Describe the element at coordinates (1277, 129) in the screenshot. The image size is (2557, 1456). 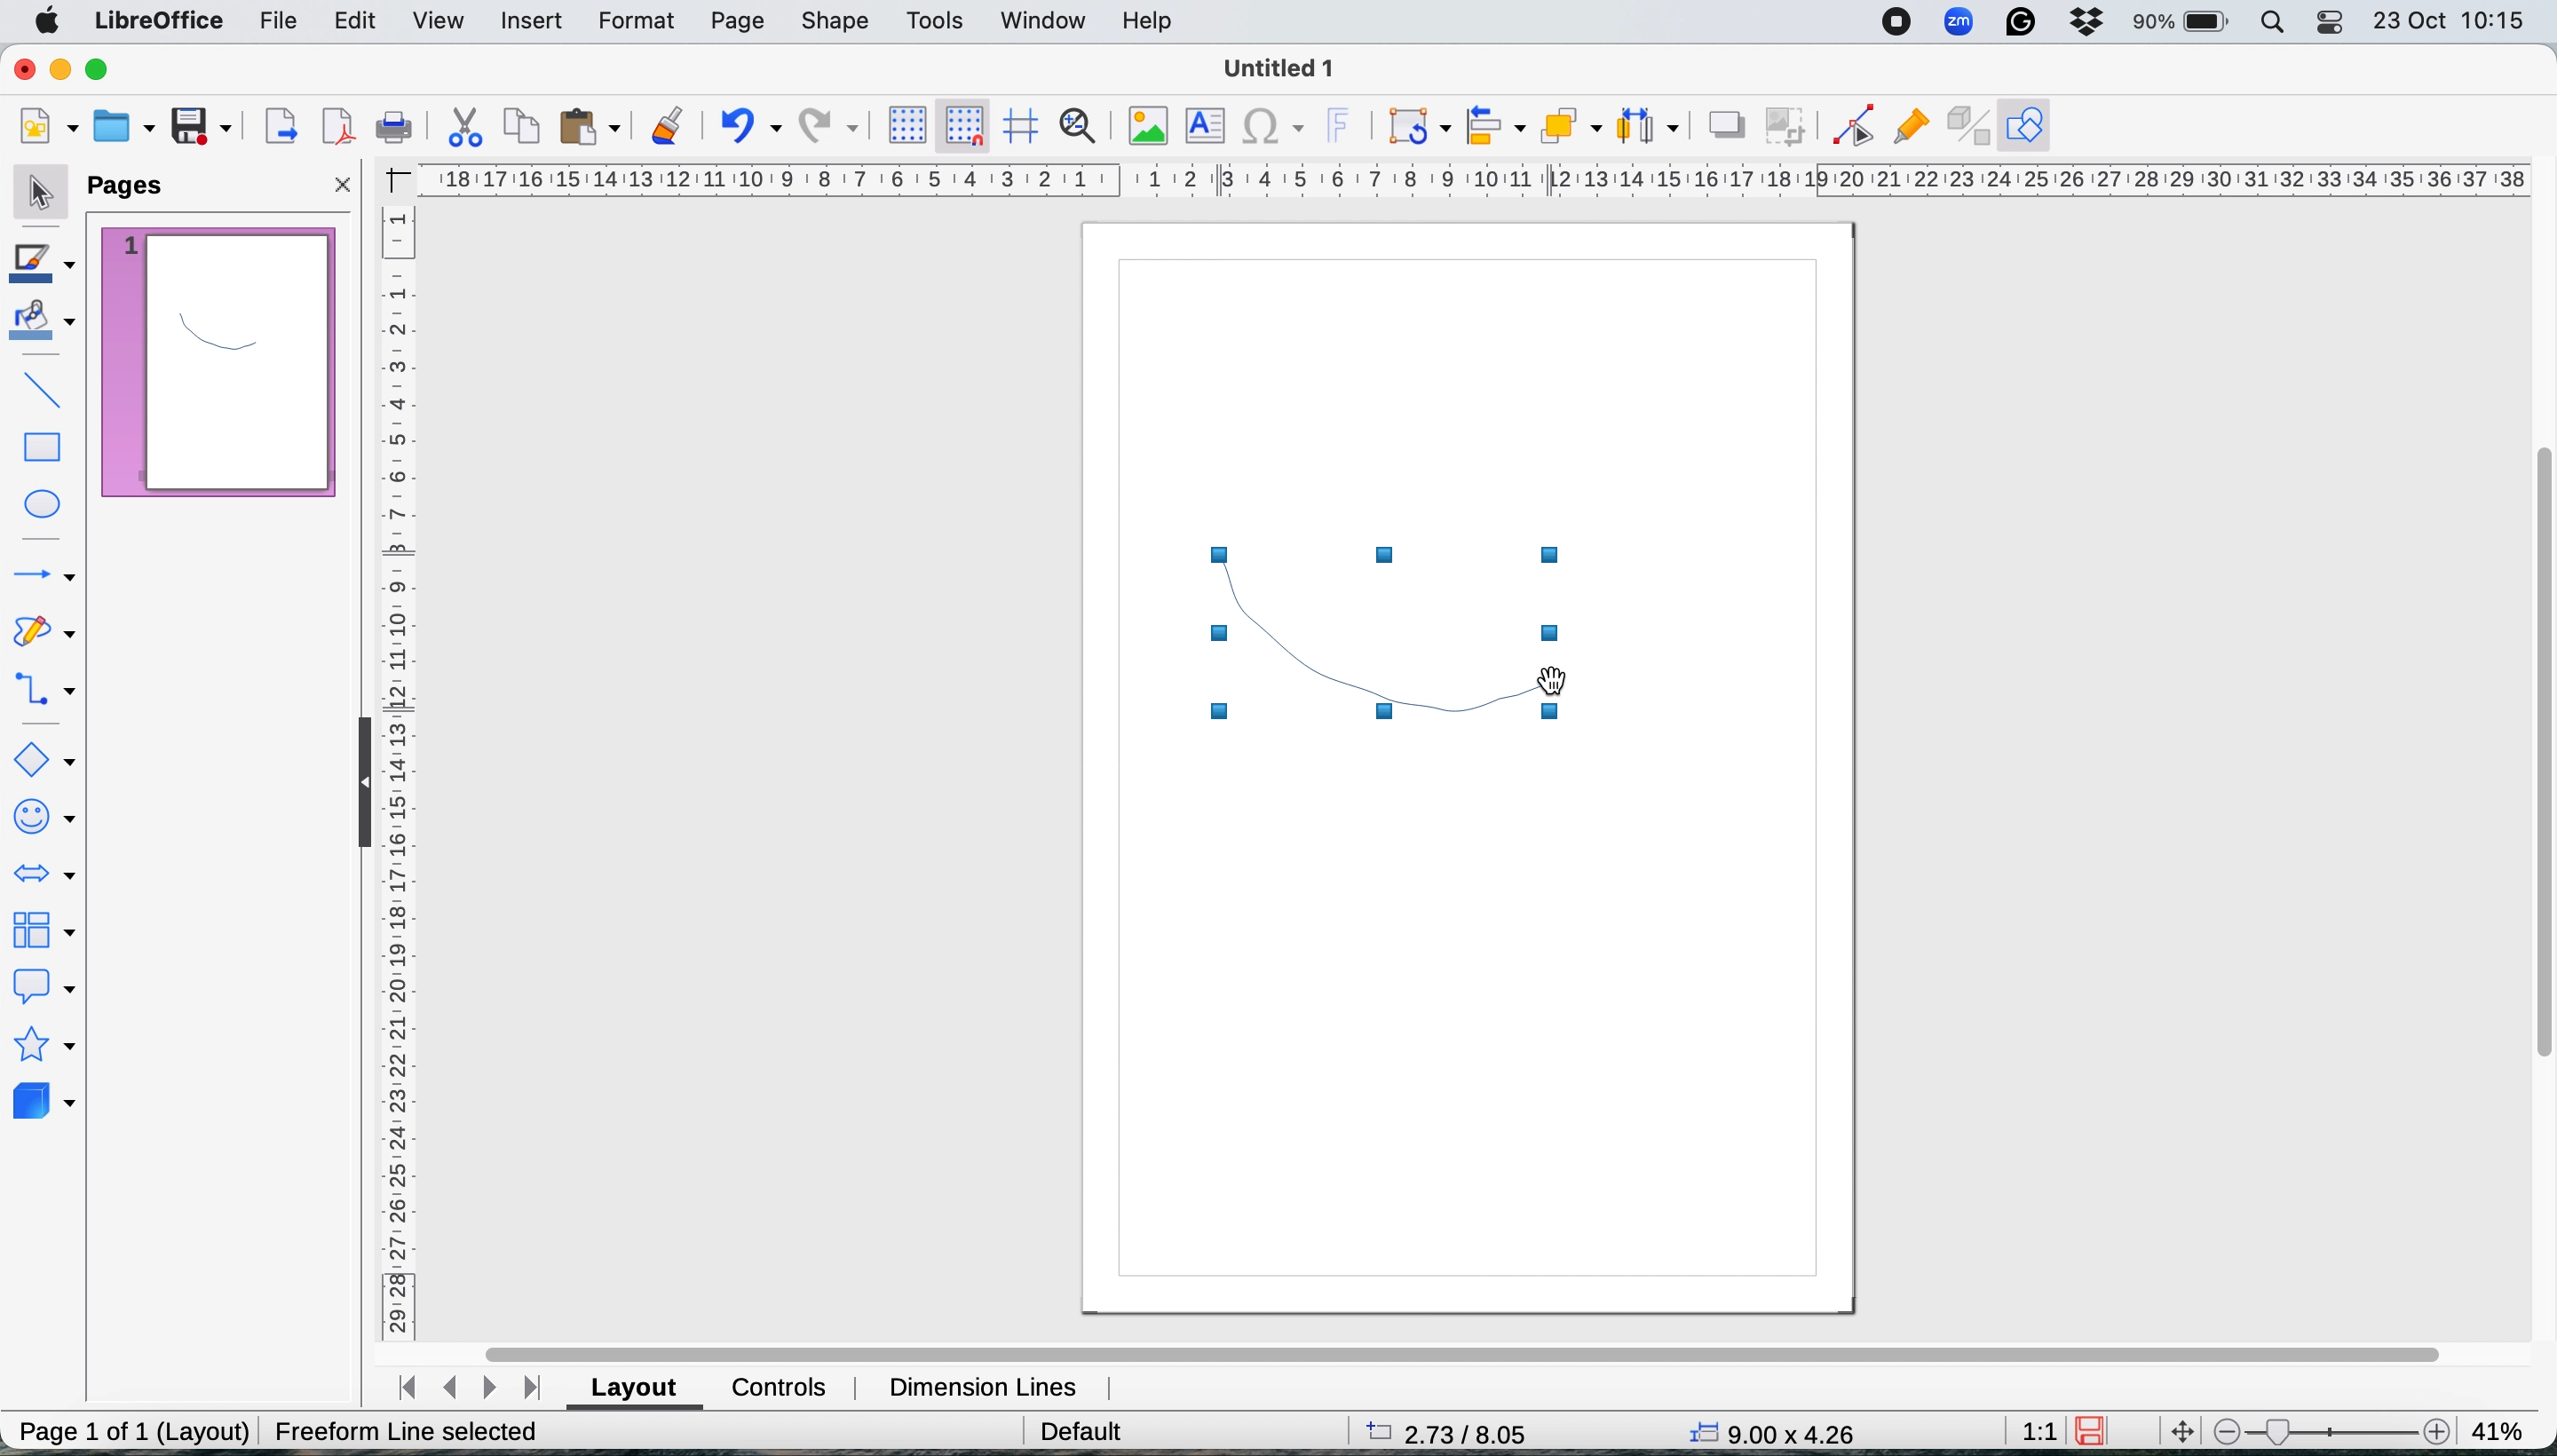
I see `insert special characters` at that location.